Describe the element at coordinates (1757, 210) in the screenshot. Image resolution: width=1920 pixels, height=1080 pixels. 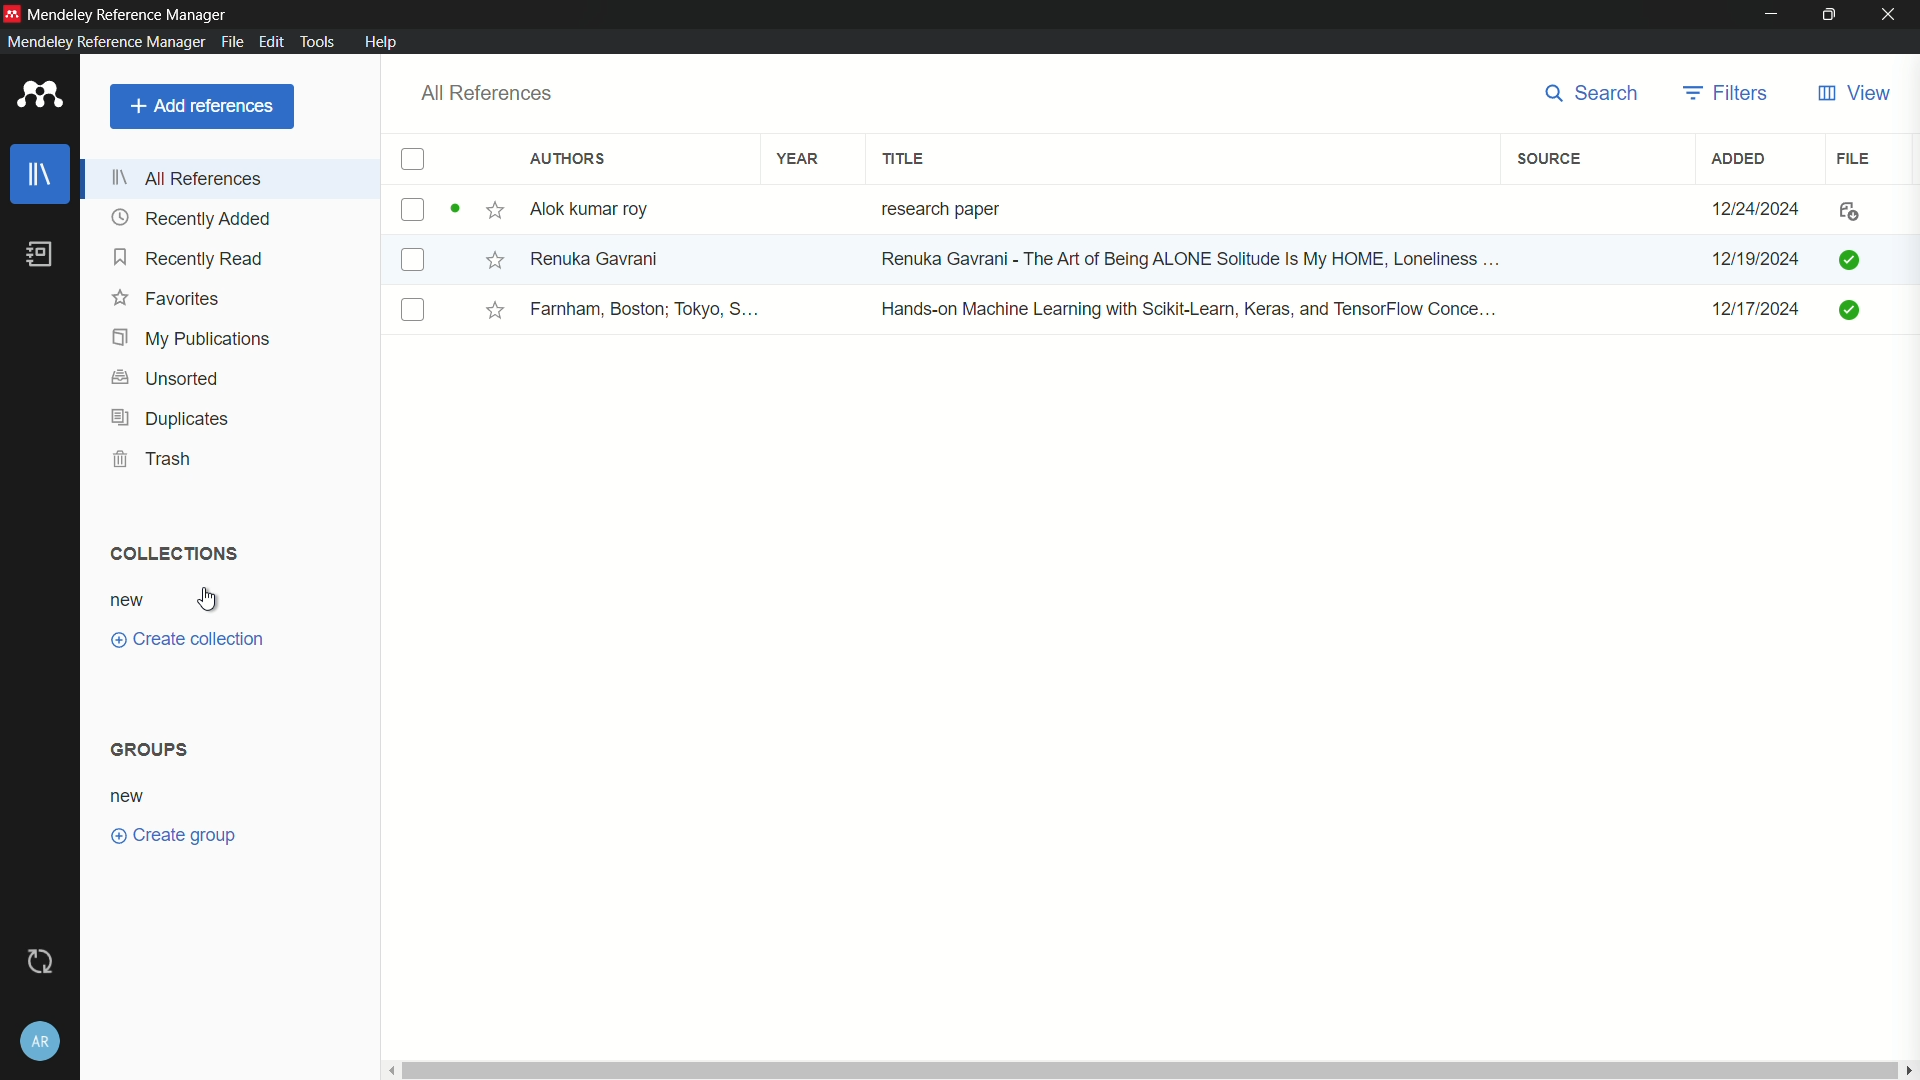
I see `12/24/2024` at that location.